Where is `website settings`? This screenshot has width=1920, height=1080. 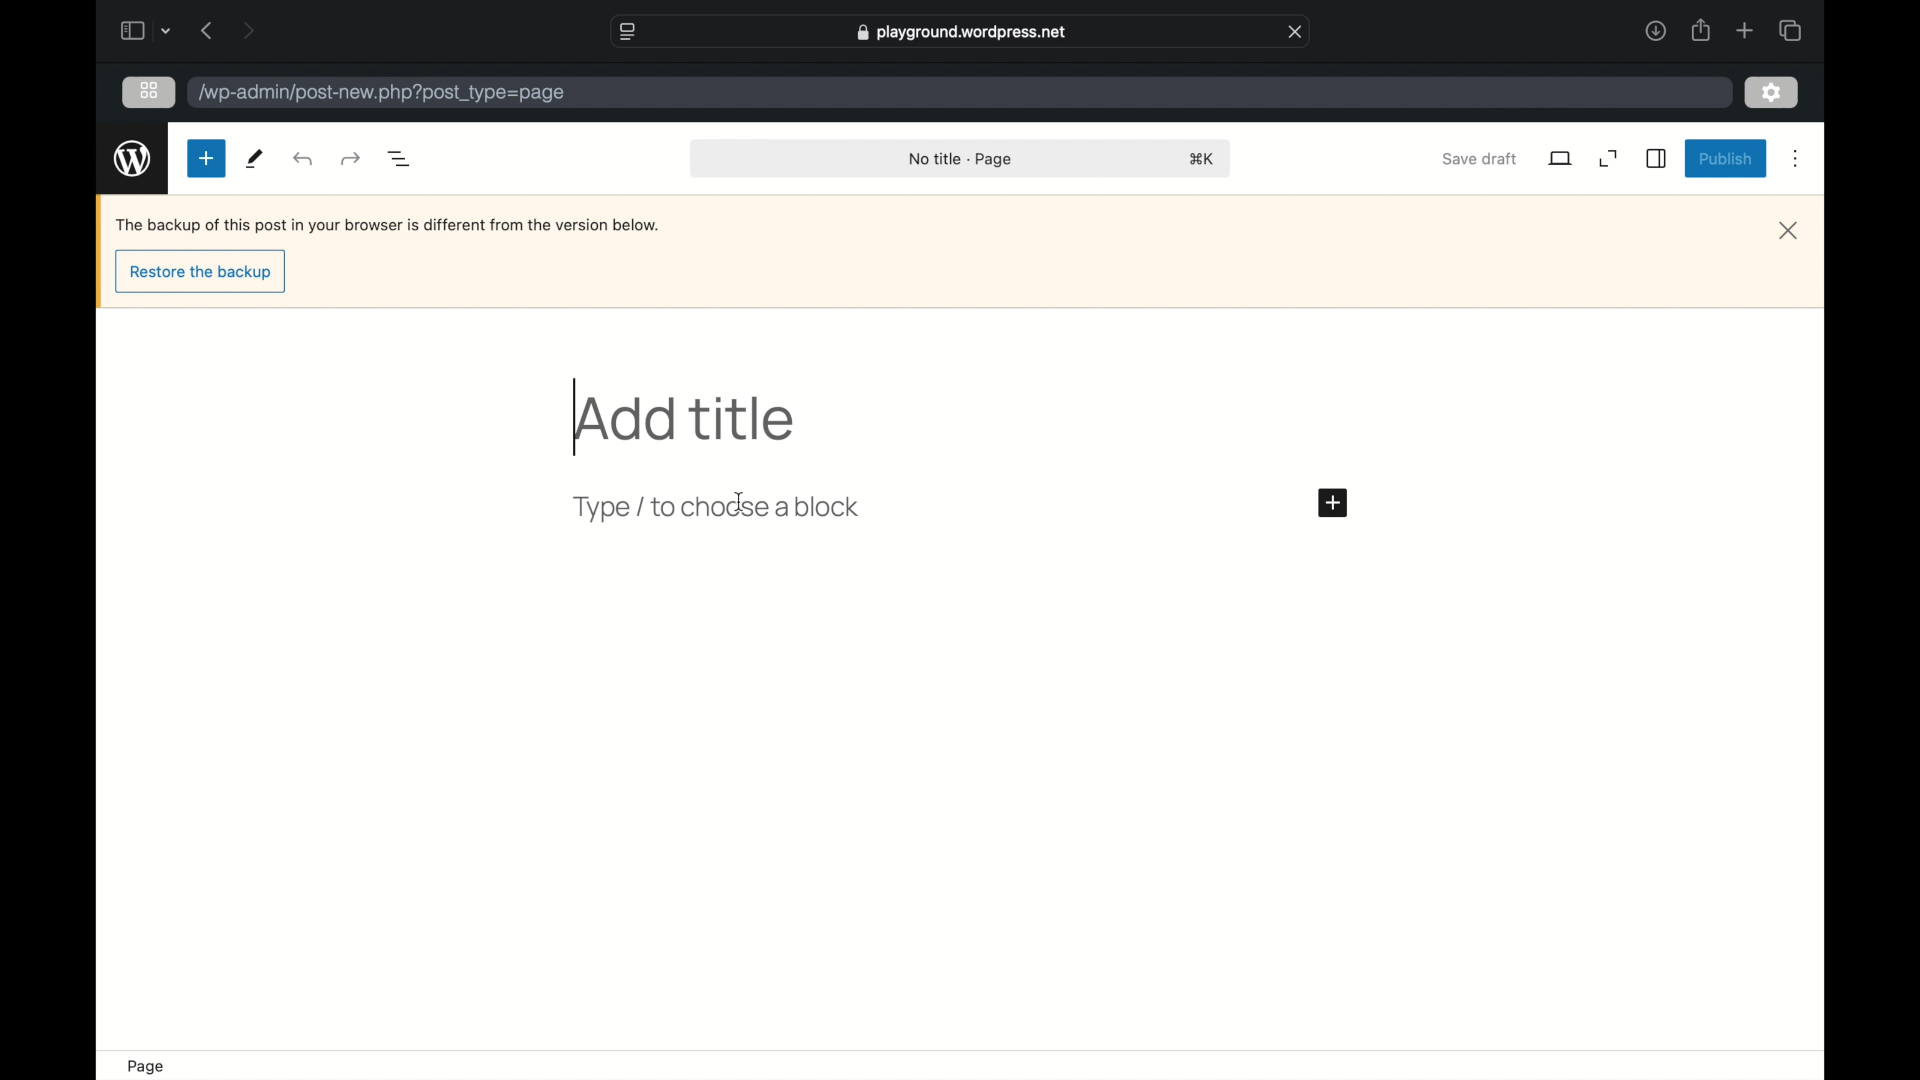 website settings is located at coordinates (626, 30).